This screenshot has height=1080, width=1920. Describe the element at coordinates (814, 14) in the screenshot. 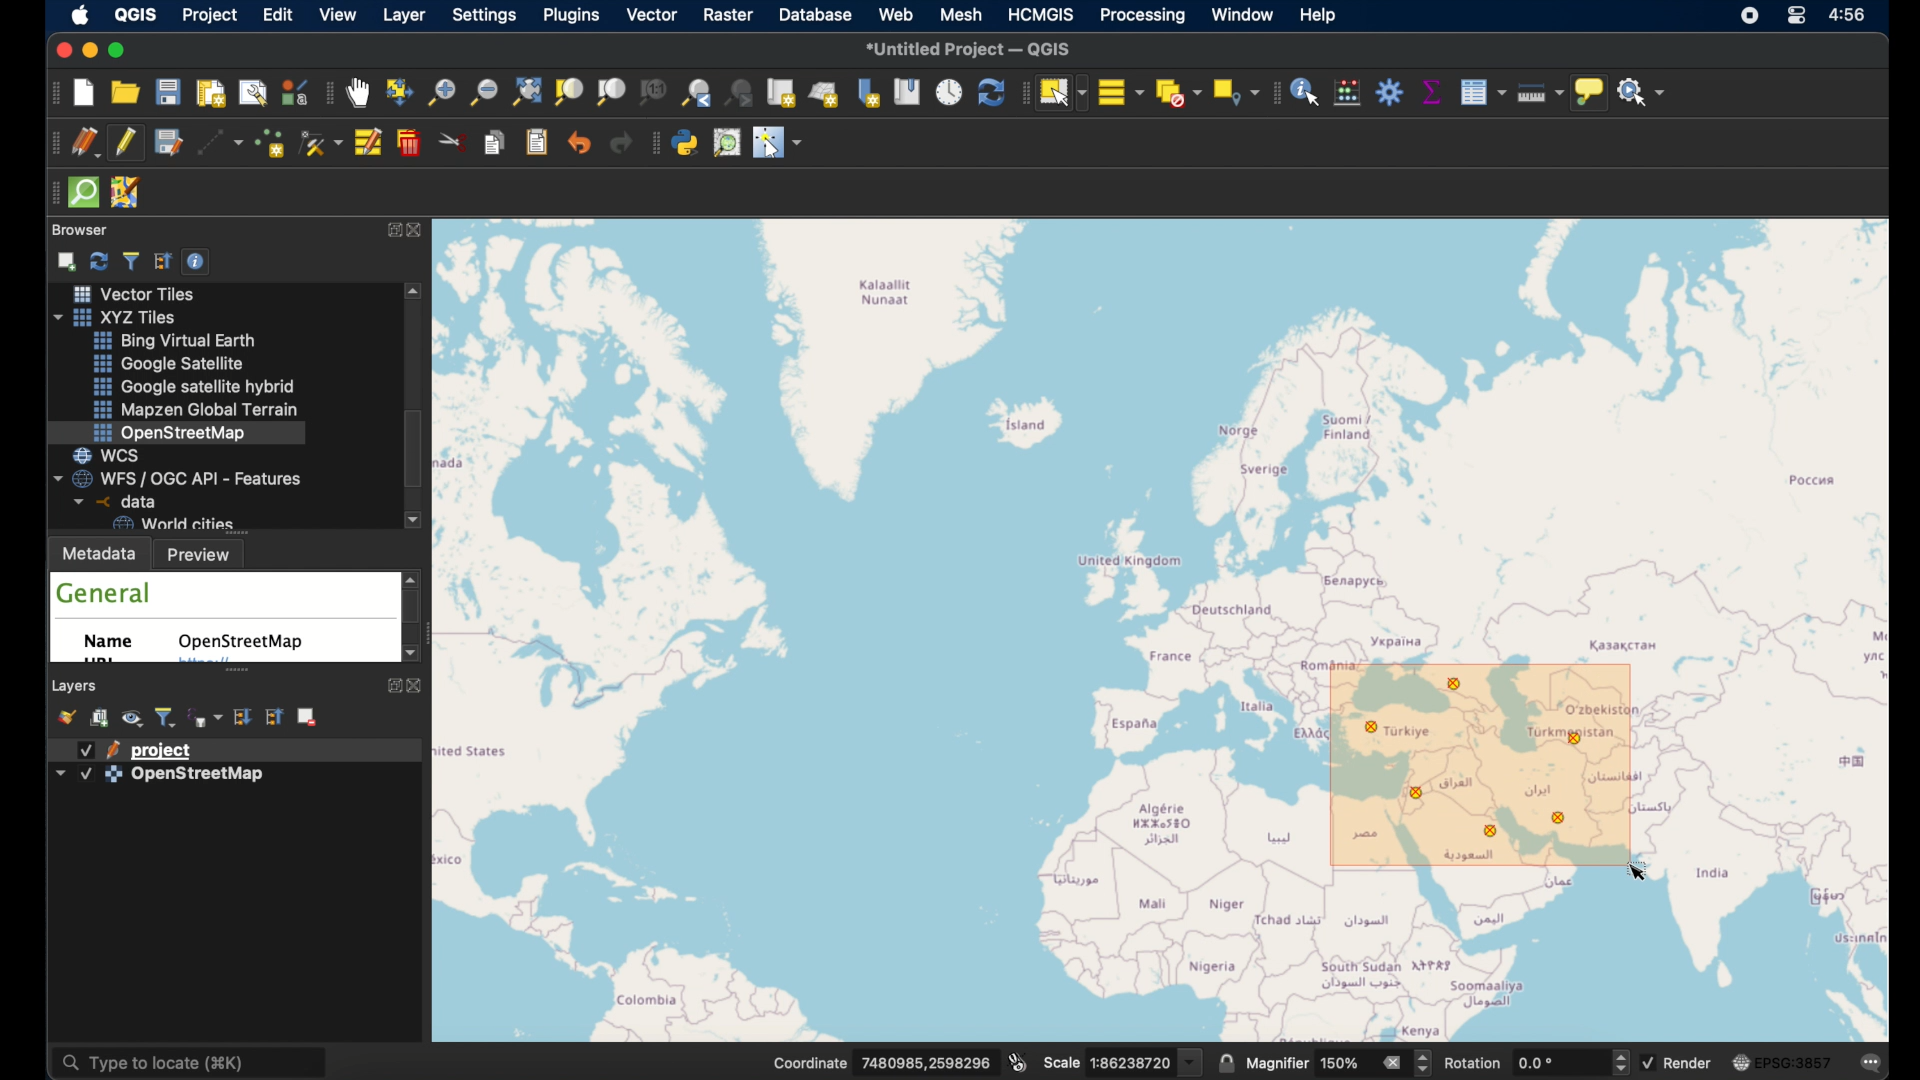

I see `database` at that location.